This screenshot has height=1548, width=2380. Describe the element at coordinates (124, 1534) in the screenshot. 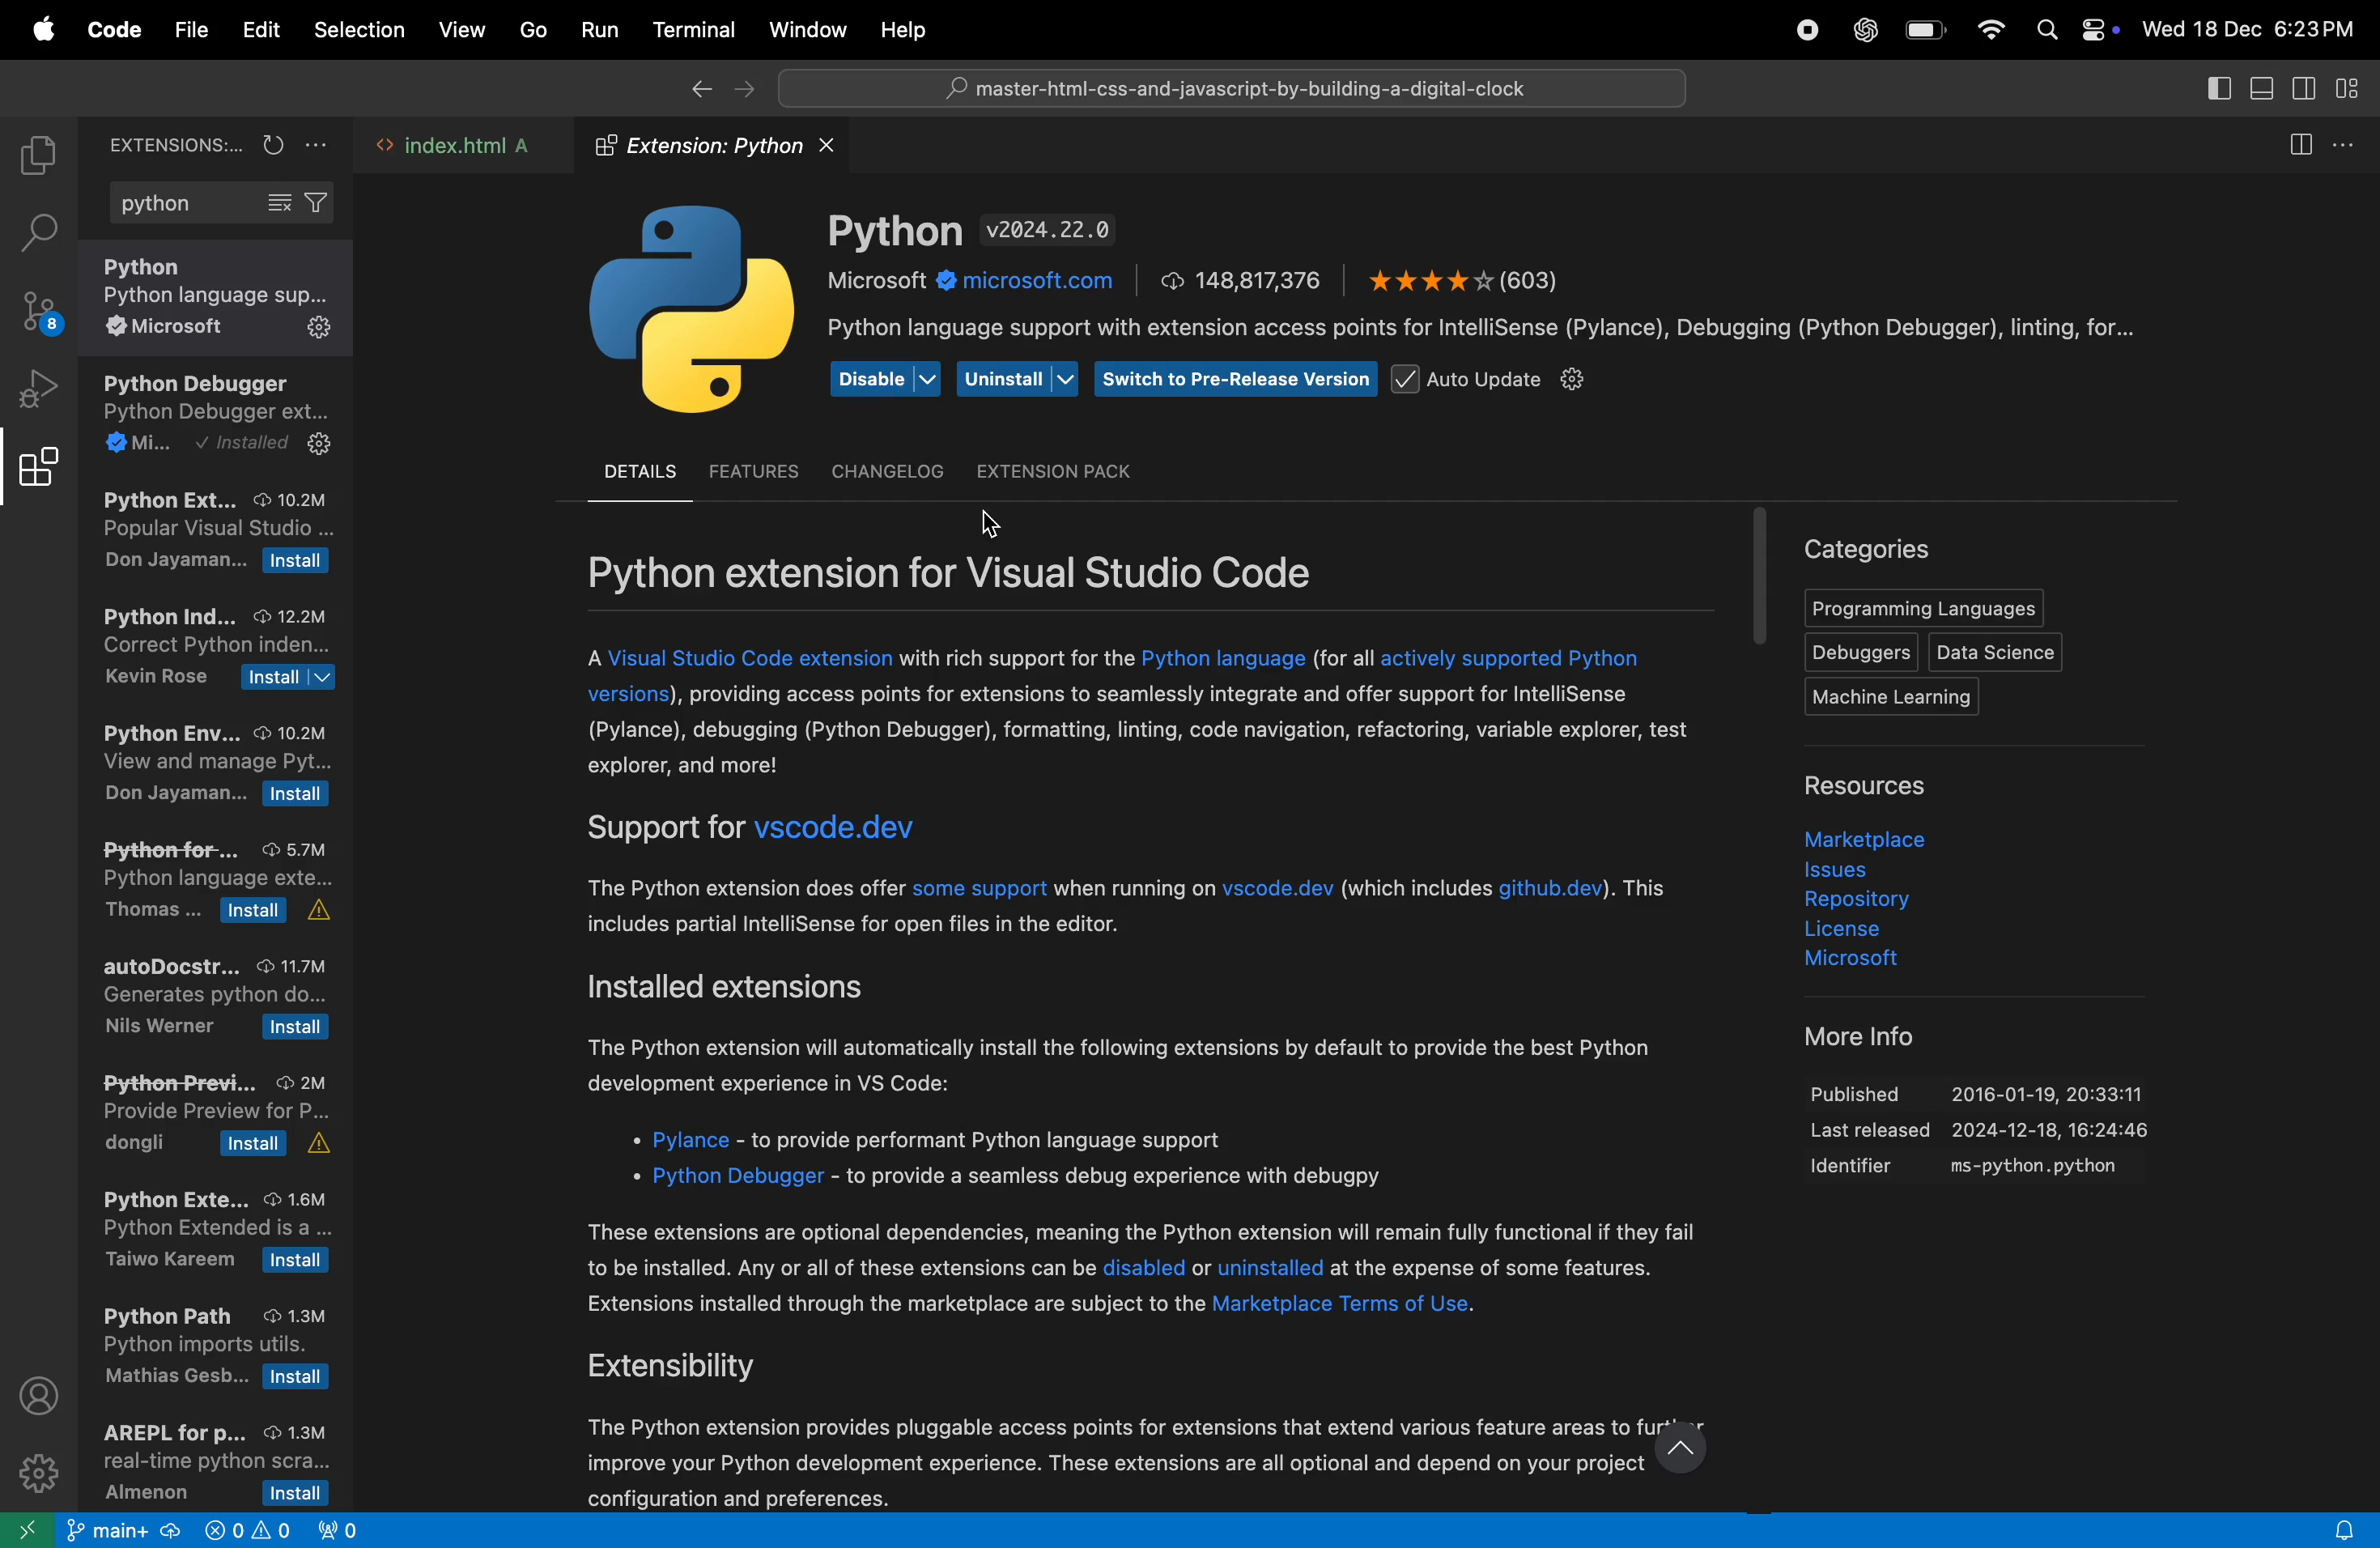

I see `main git` at that location.